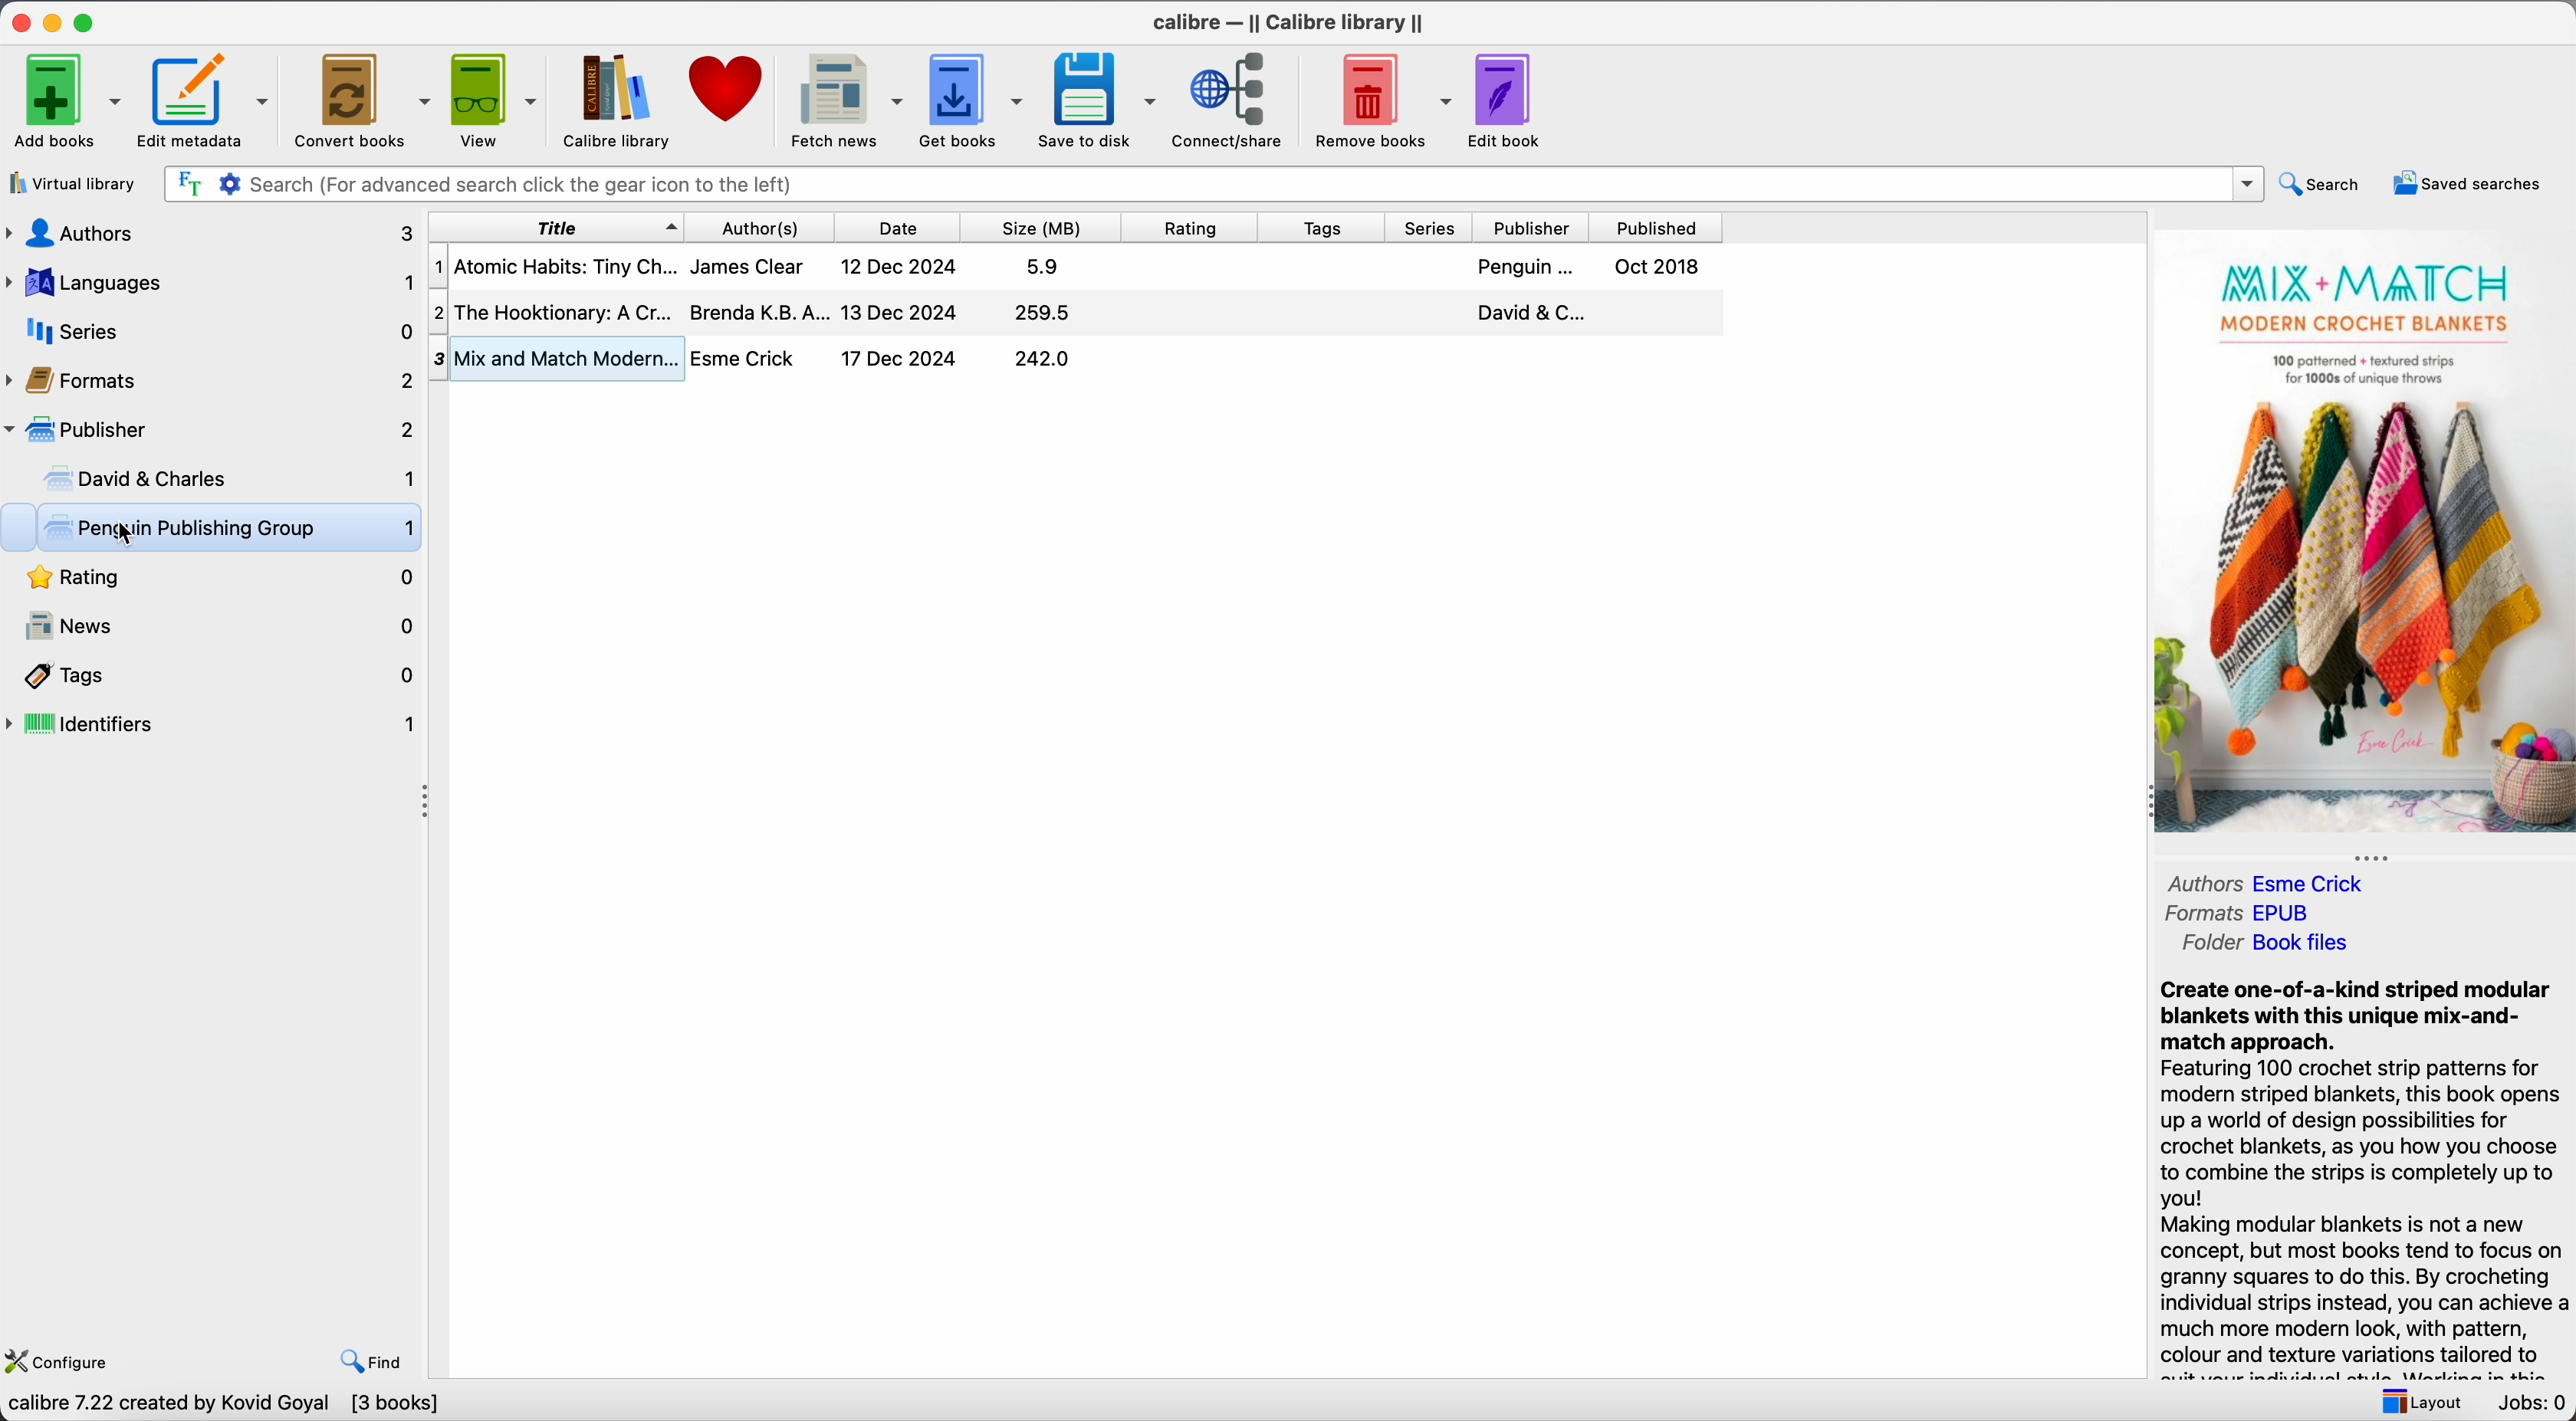 The height and width of the screenshot is (1421, 2576). I want to click on The Hocktionary, so click(1074, 309).